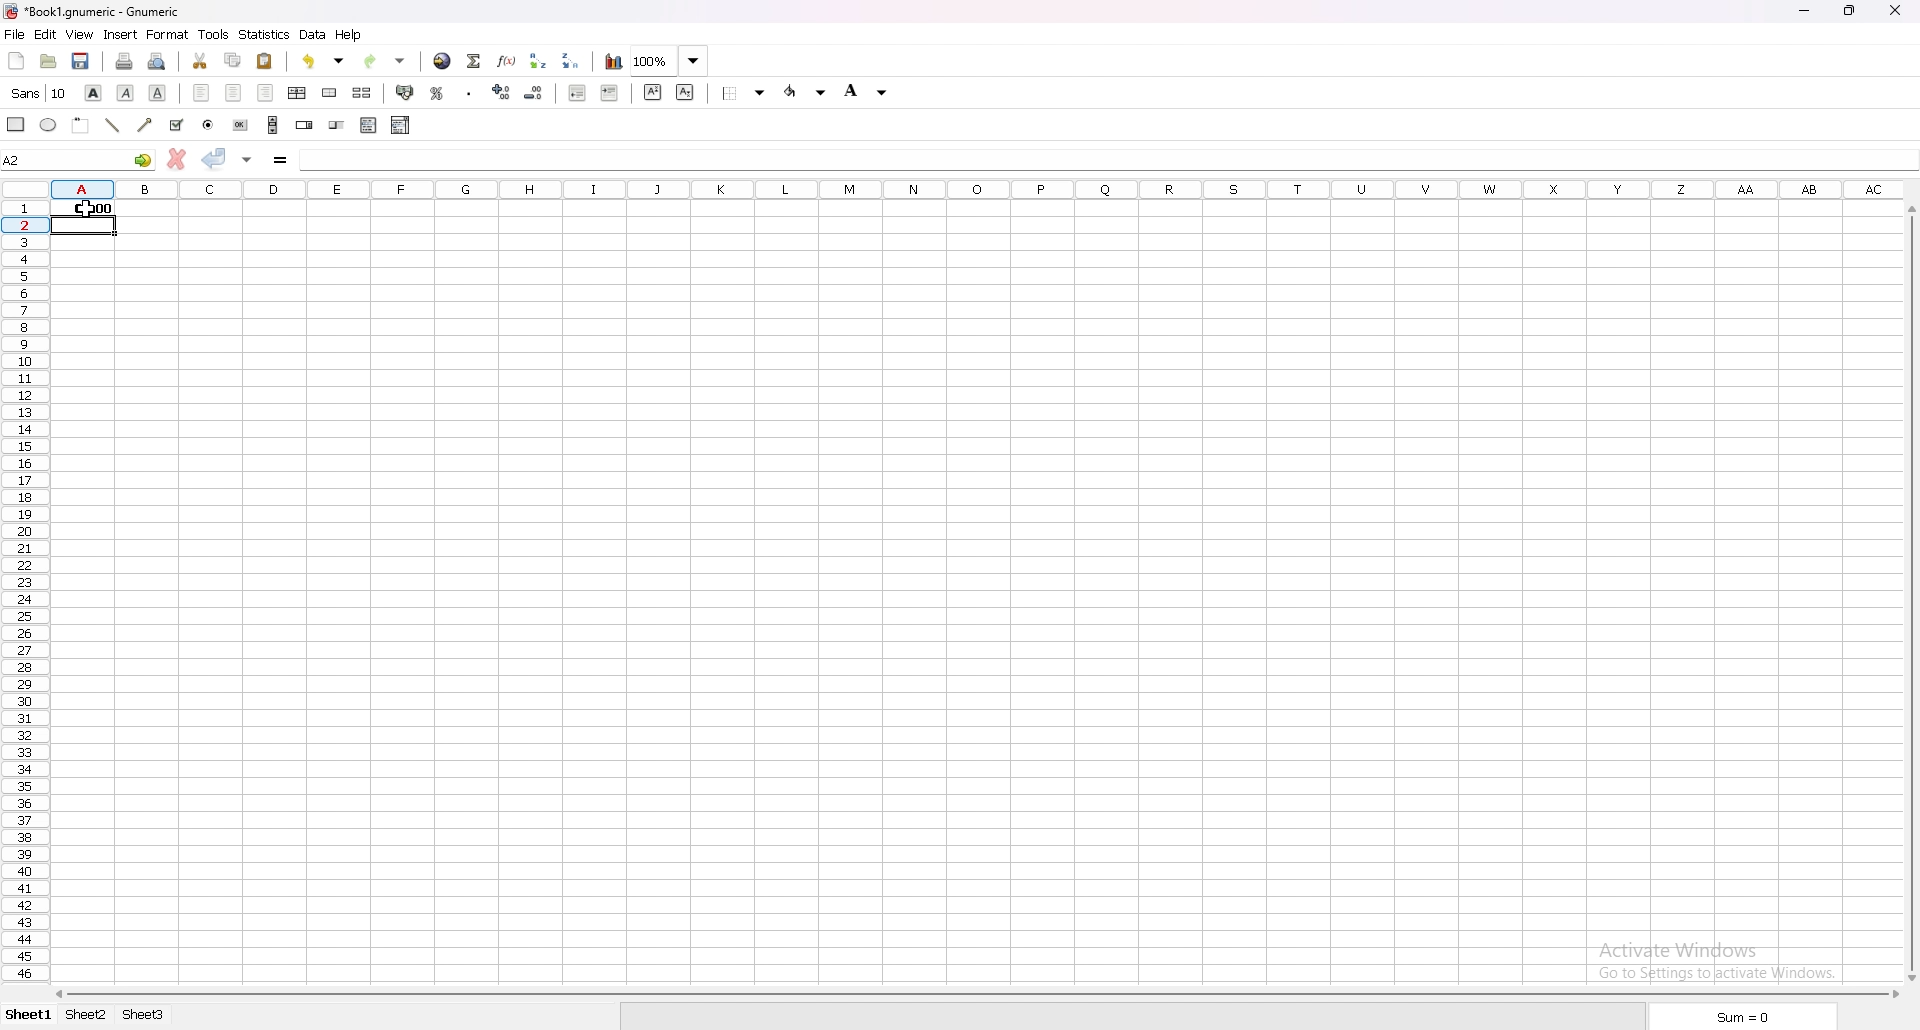  What do you see at coordinates (304, 123) in the screenshot?
I see `spin button` at bounding box center [304, 123].